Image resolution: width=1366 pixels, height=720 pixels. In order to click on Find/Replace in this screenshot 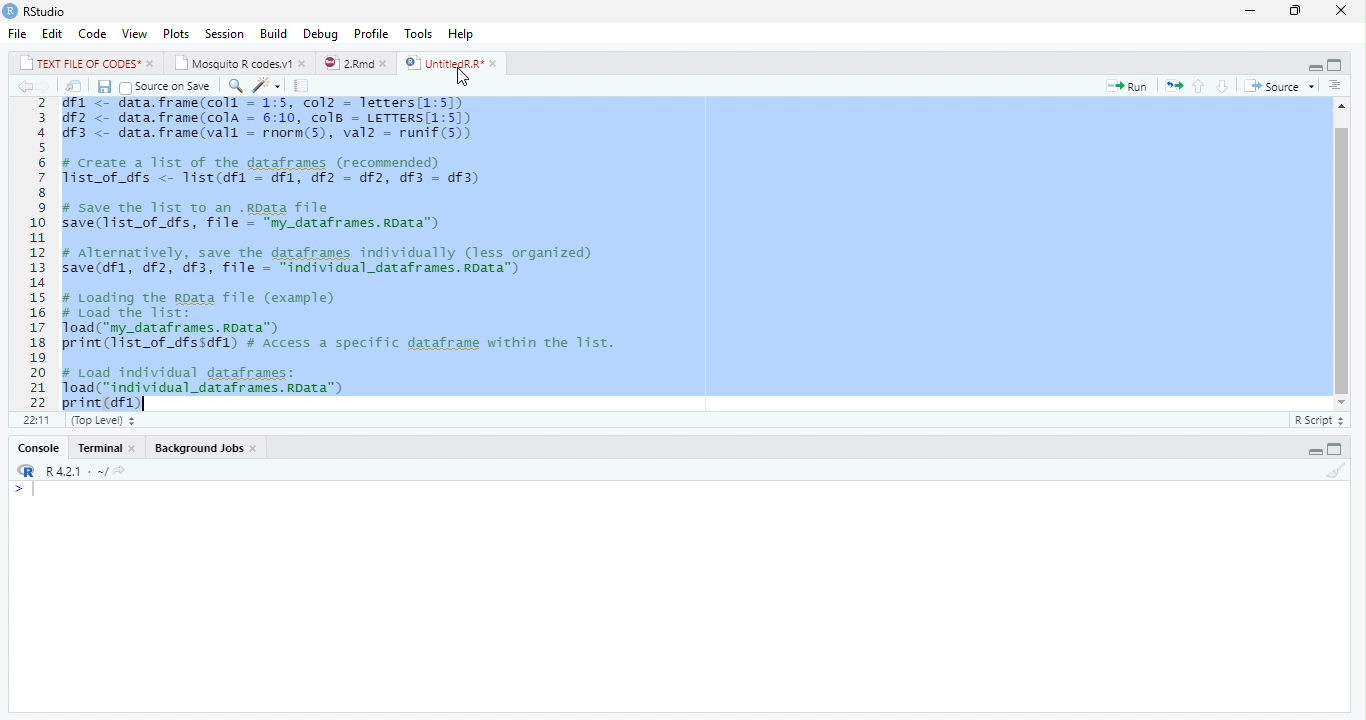, I will do `click(234, 86)`.